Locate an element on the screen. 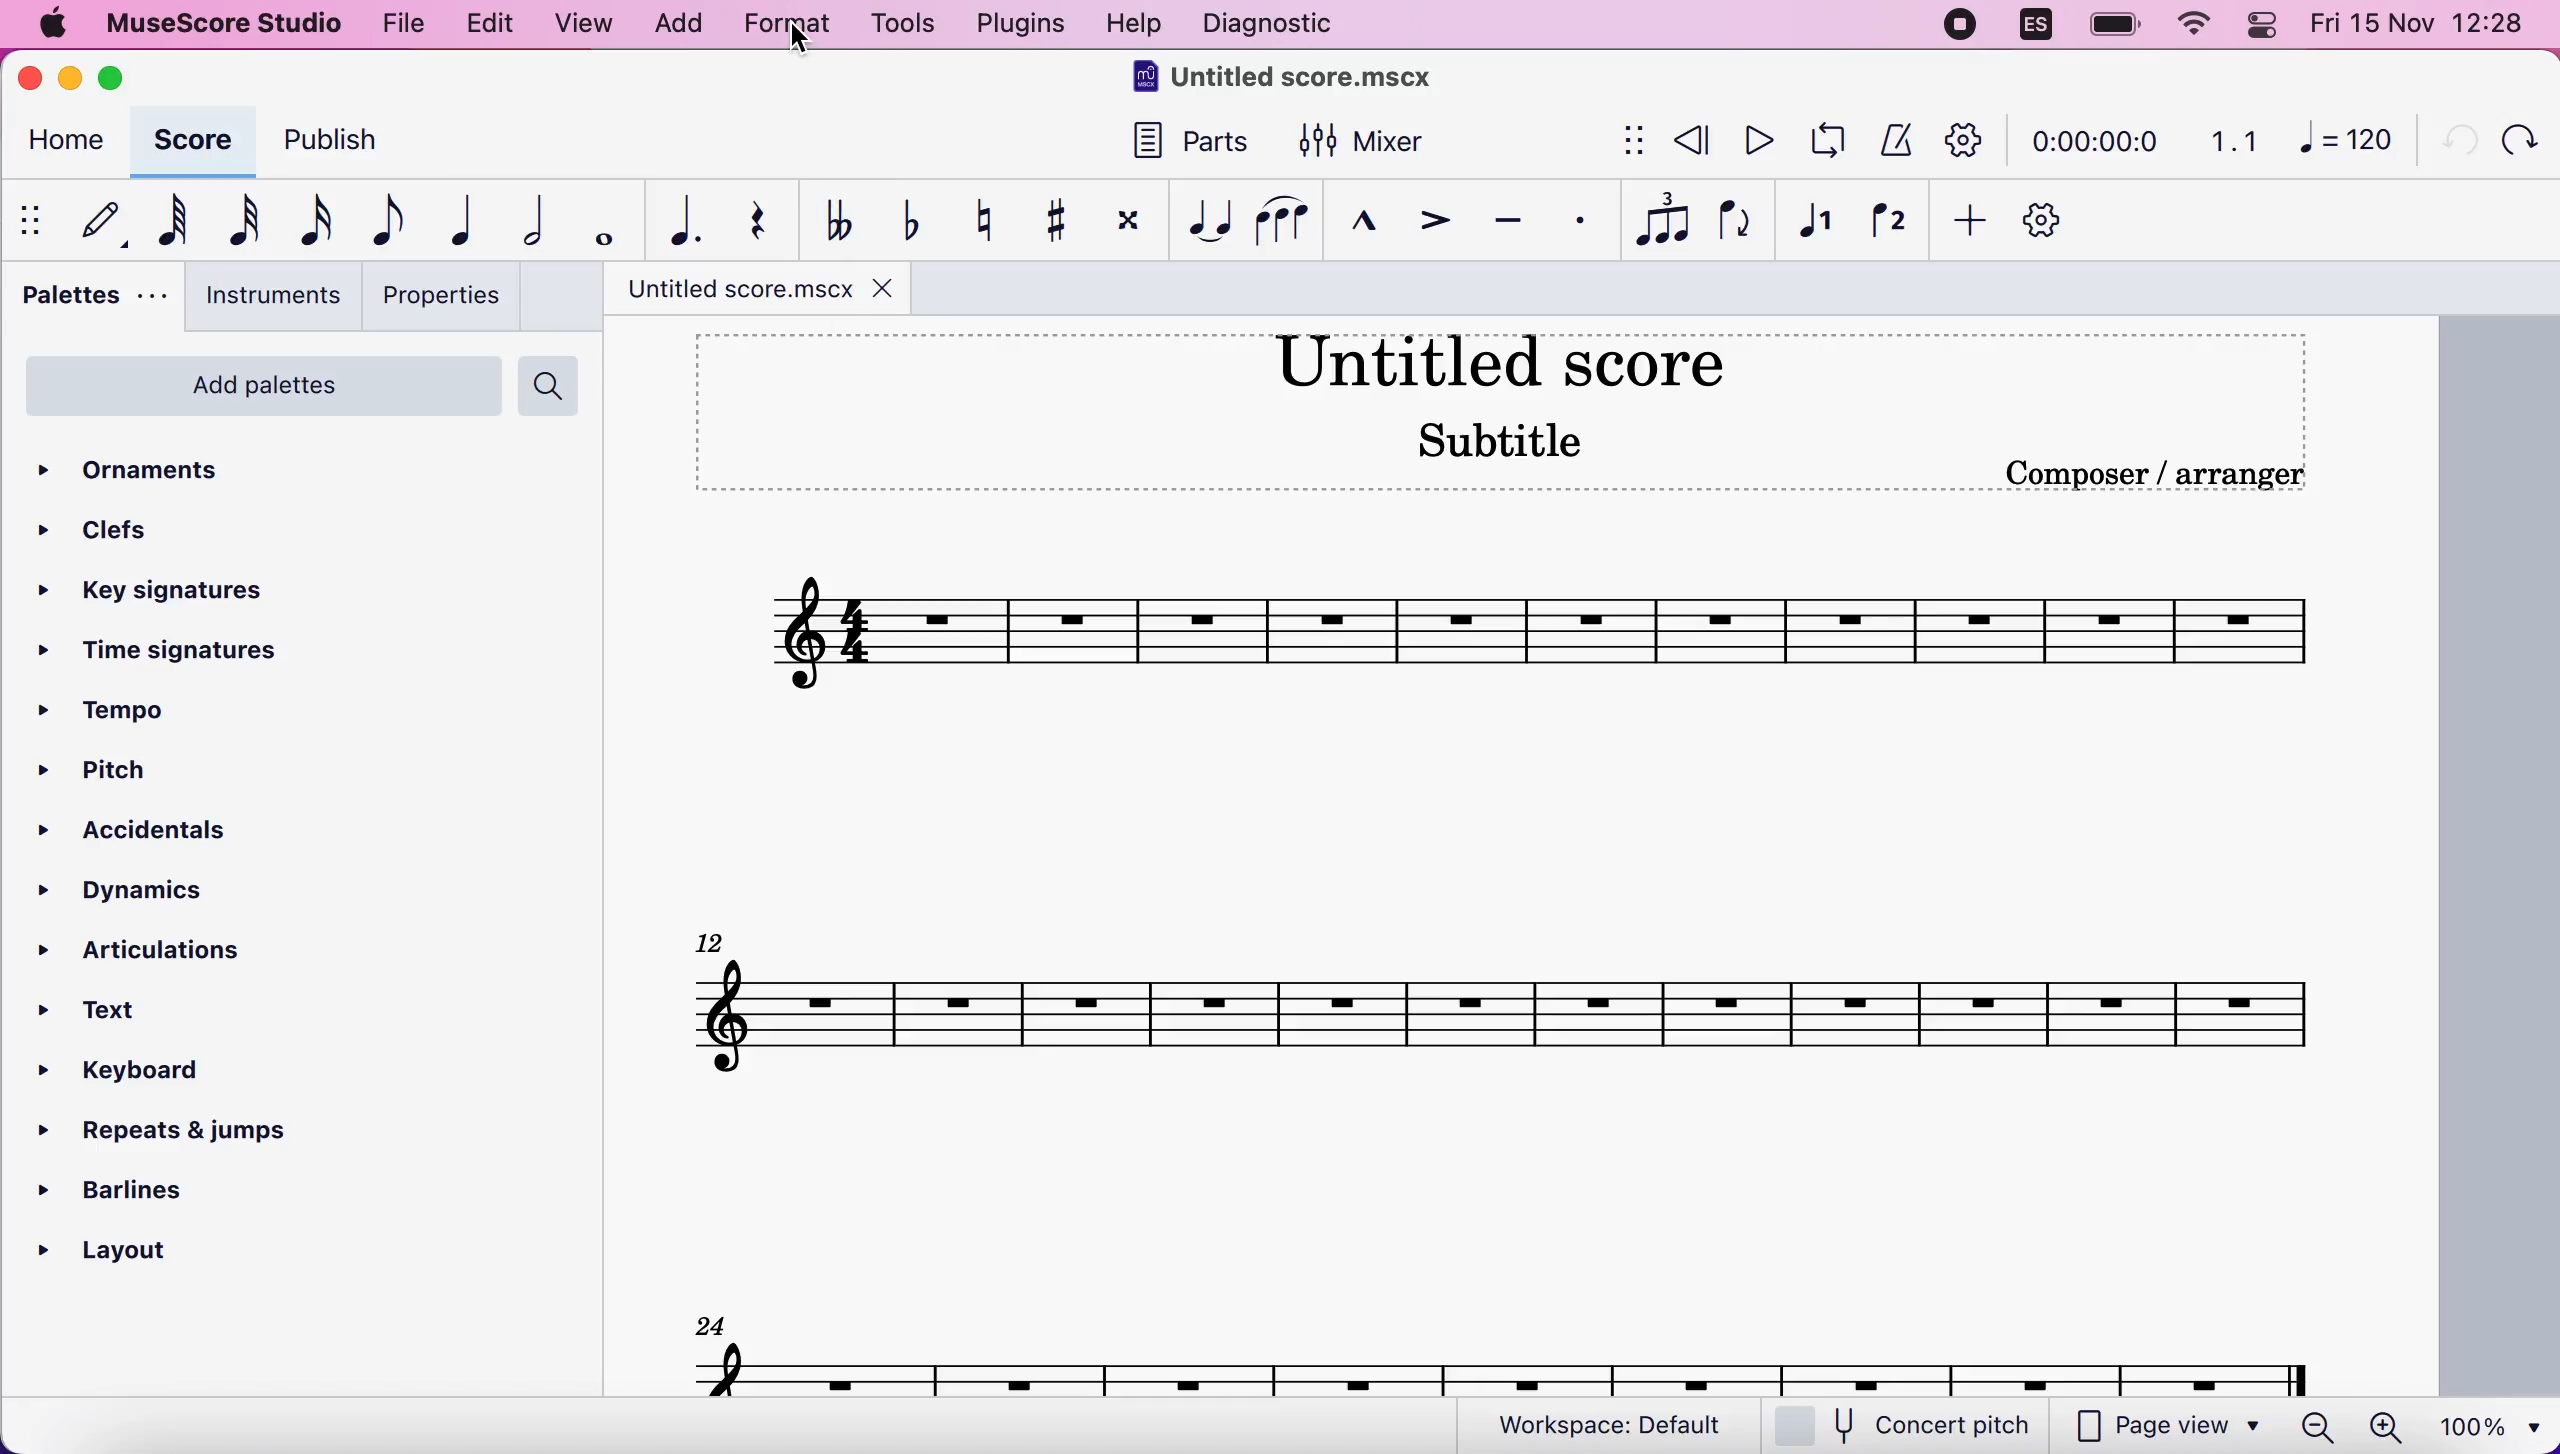  tie is located at coordinates (1205, 221).